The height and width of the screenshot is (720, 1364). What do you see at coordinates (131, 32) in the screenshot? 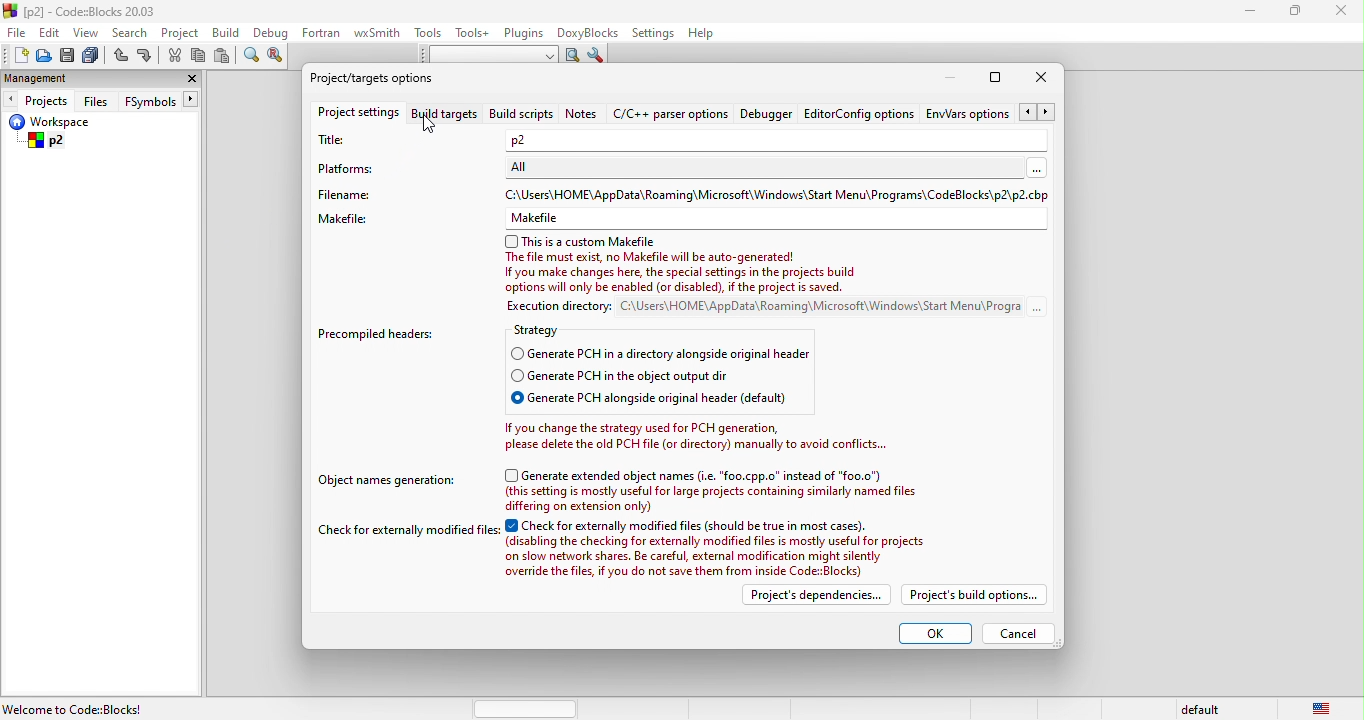
I see `search` at bounding box center [131, 32].